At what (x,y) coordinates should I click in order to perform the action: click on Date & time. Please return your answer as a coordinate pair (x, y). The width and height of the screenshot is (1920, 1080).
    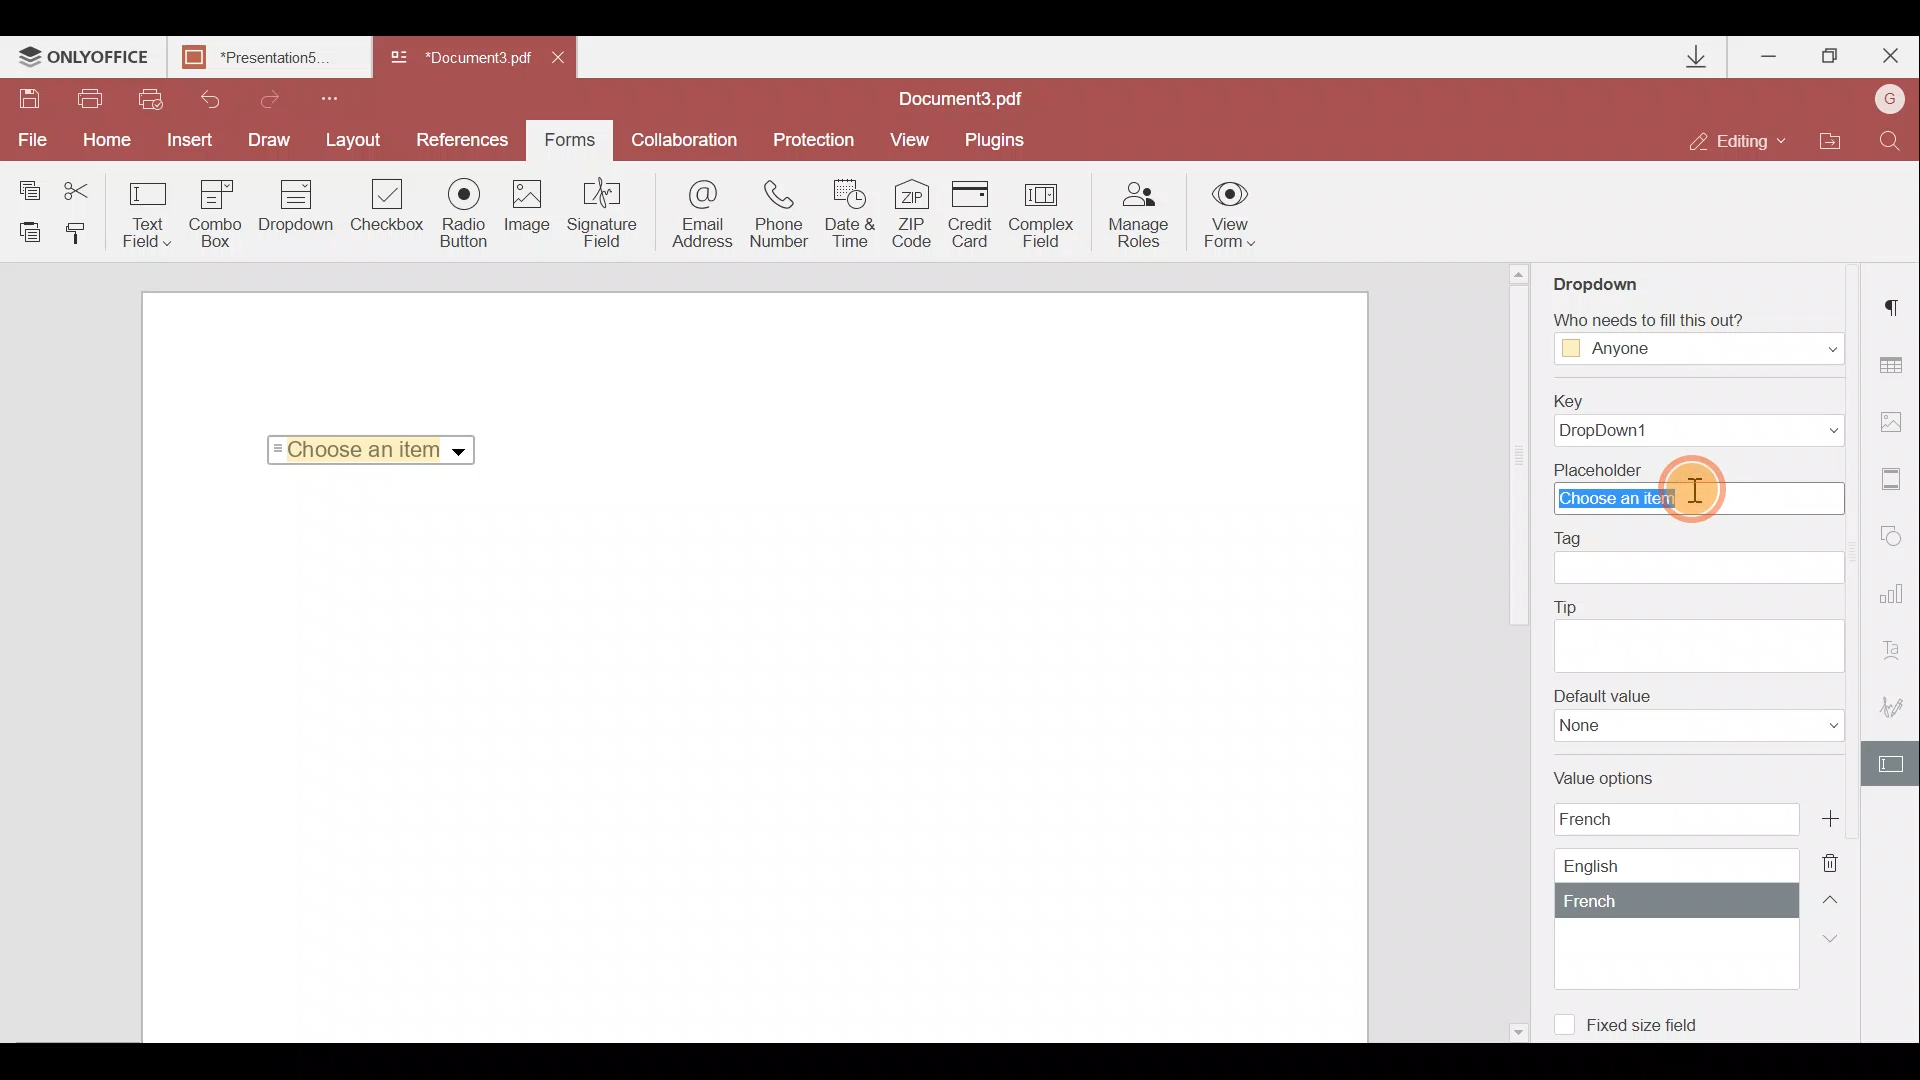
    Looking at the image, I should click on (852, 217).